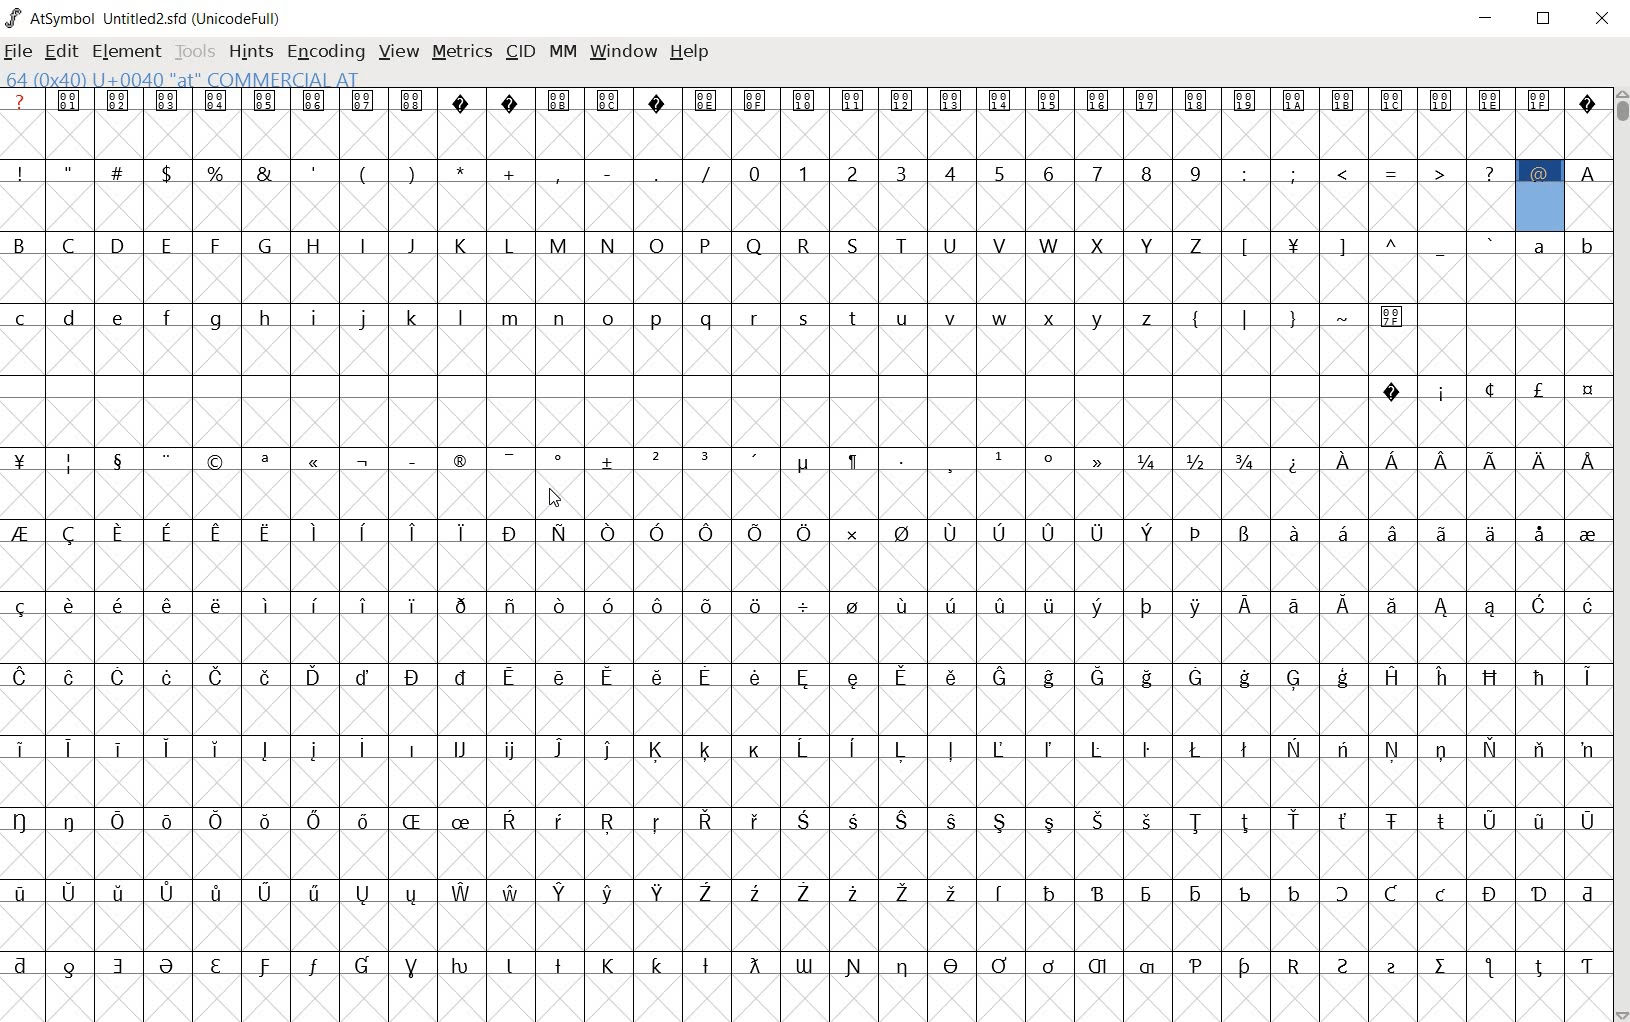  I want to click on capital letters B - Z, so click(613, 244).